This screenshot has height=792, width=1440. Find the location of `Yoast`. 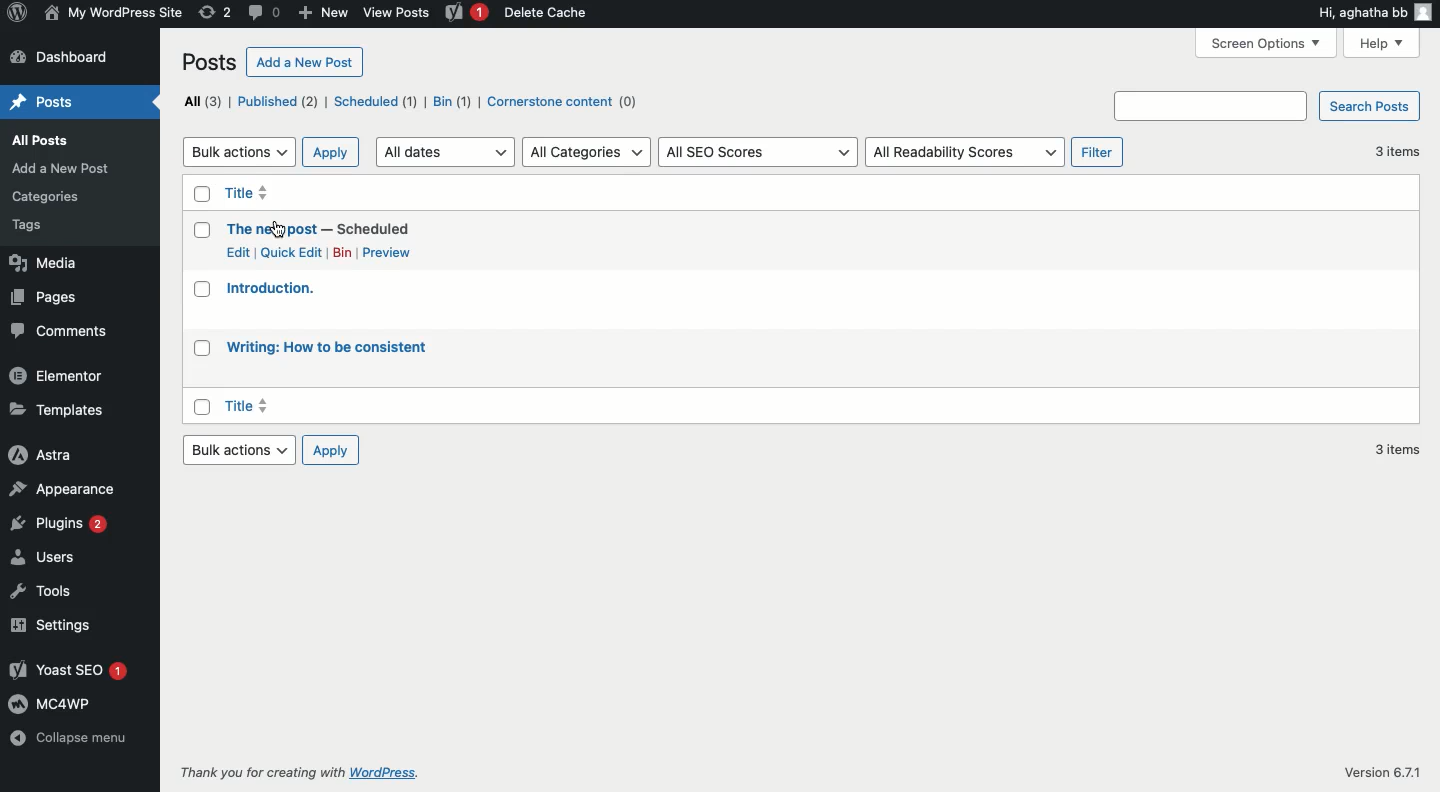

Yoast is located at coordinates (466, 13).